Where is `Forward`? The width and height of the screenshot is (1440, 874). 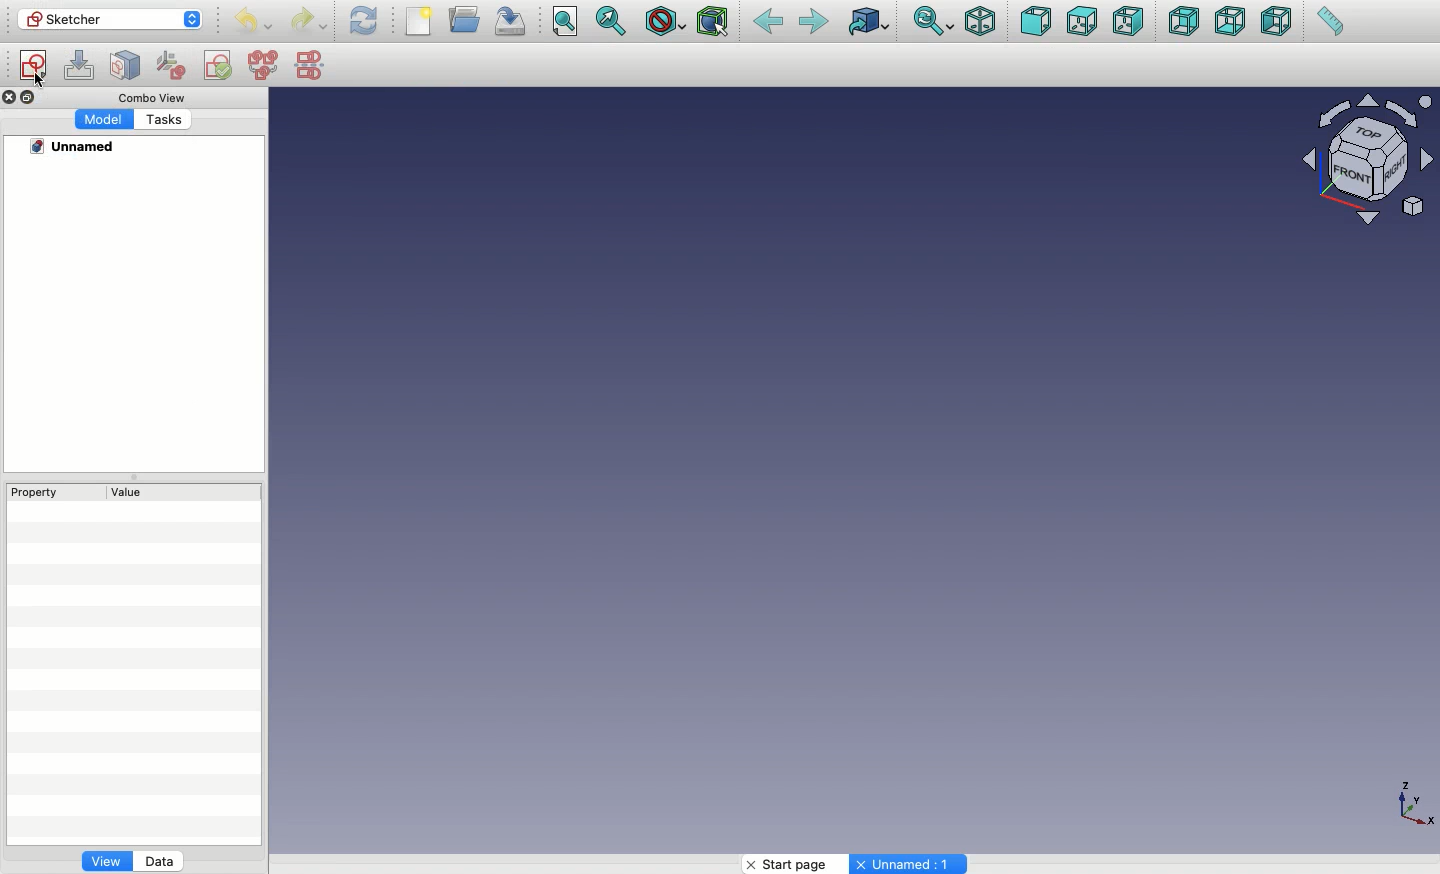
Forward is located at coordinates (814, 23).